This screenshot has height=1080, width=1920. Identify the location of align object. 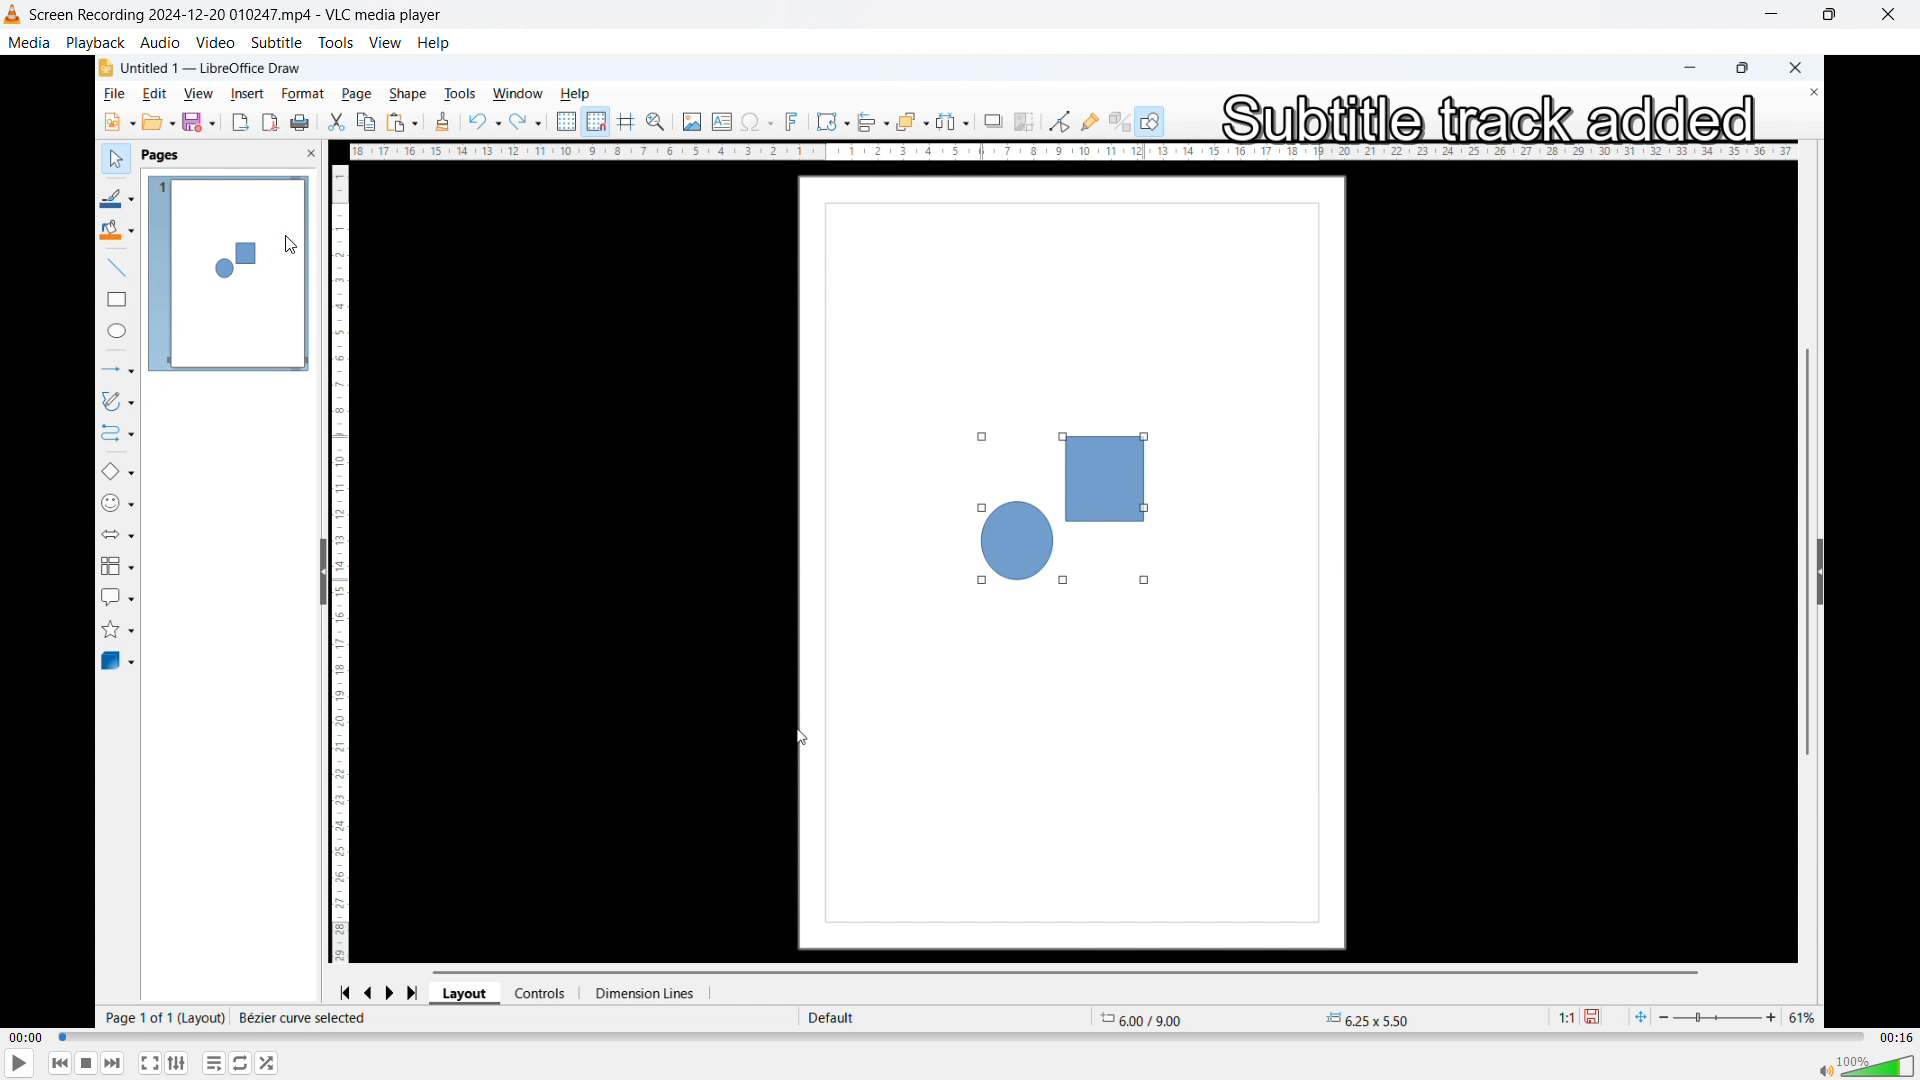
(873, 123).